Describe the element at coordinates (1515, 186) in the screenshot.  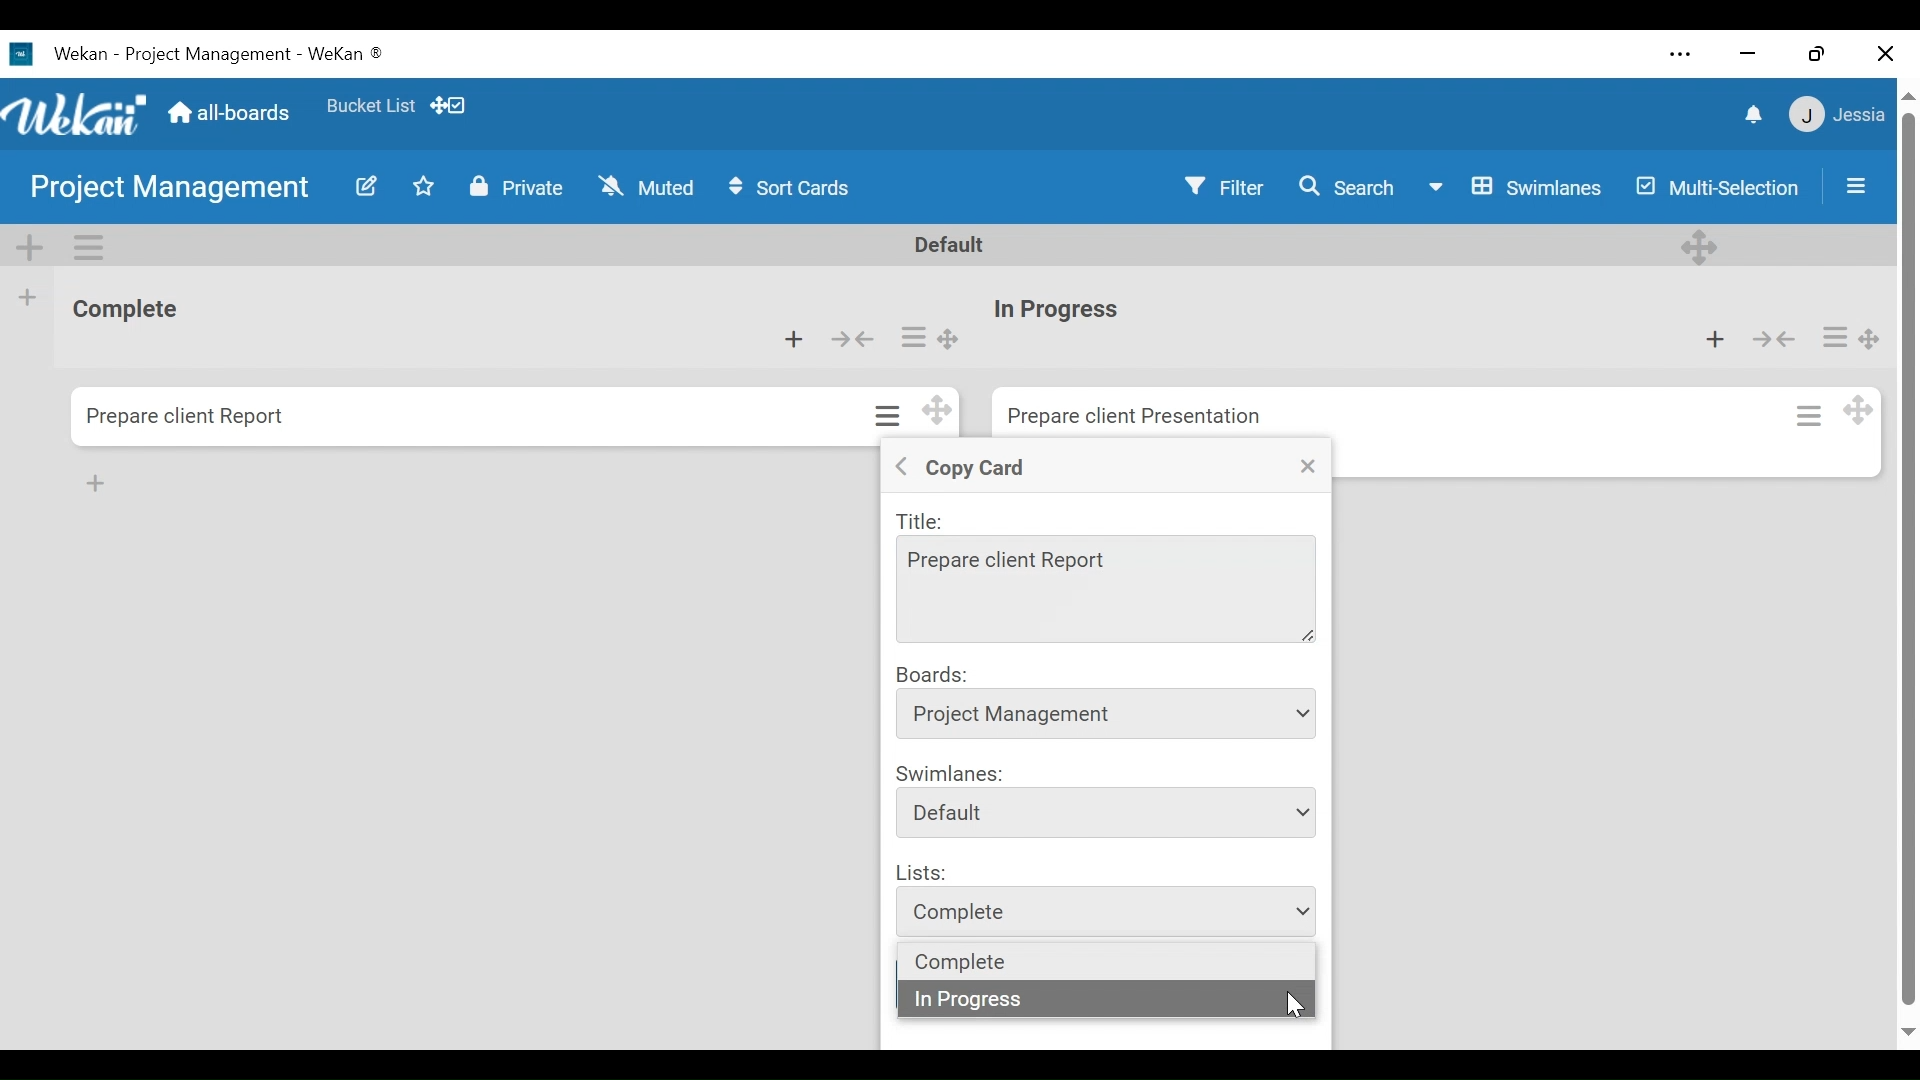
I see `Board View` at that location.